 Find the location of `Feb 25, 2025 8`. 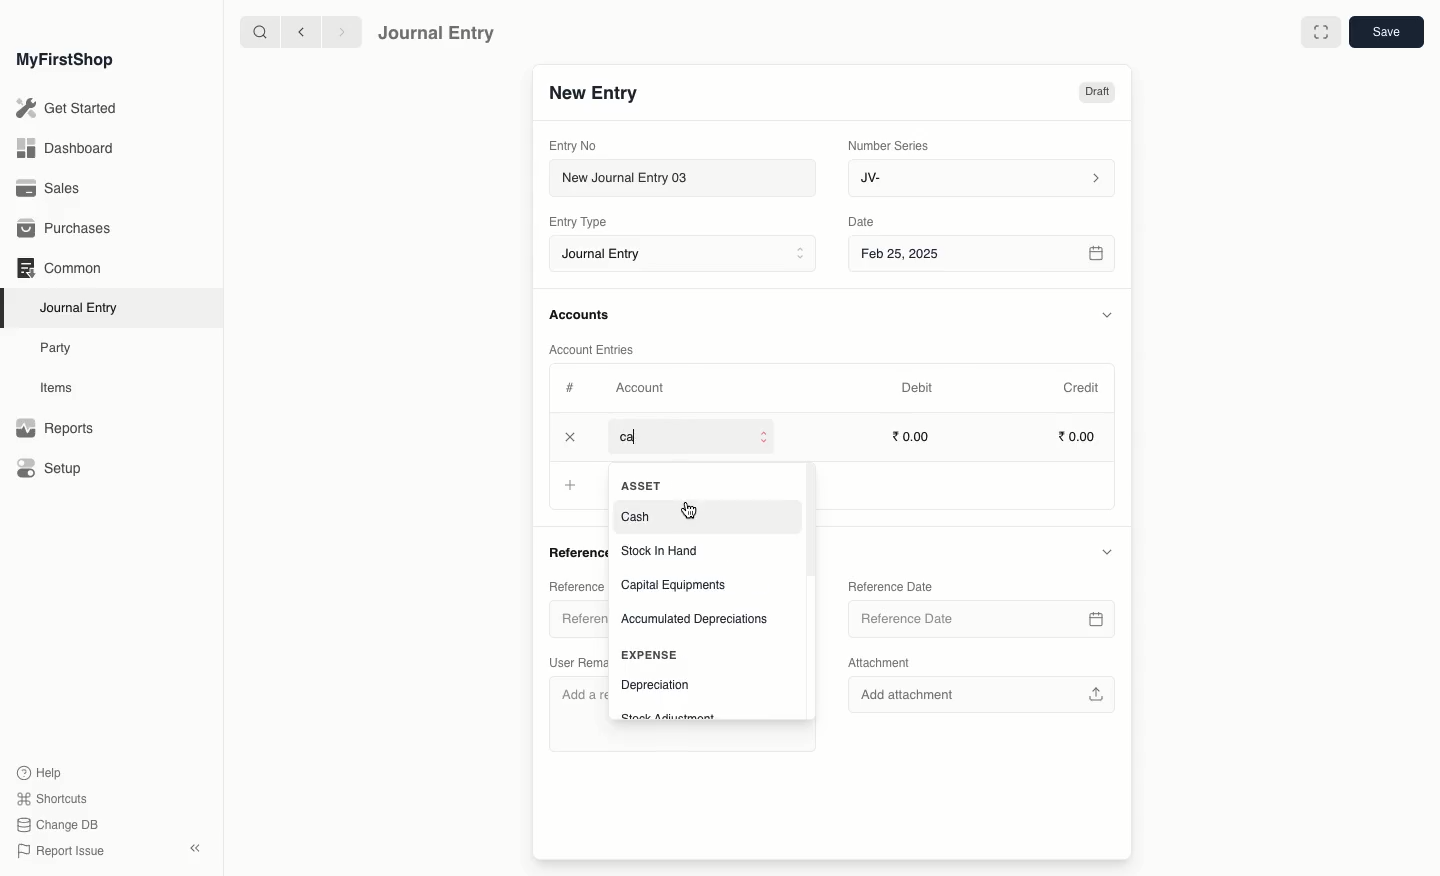

Feb 25, 2025 8 is located at coordinates (983, 253).